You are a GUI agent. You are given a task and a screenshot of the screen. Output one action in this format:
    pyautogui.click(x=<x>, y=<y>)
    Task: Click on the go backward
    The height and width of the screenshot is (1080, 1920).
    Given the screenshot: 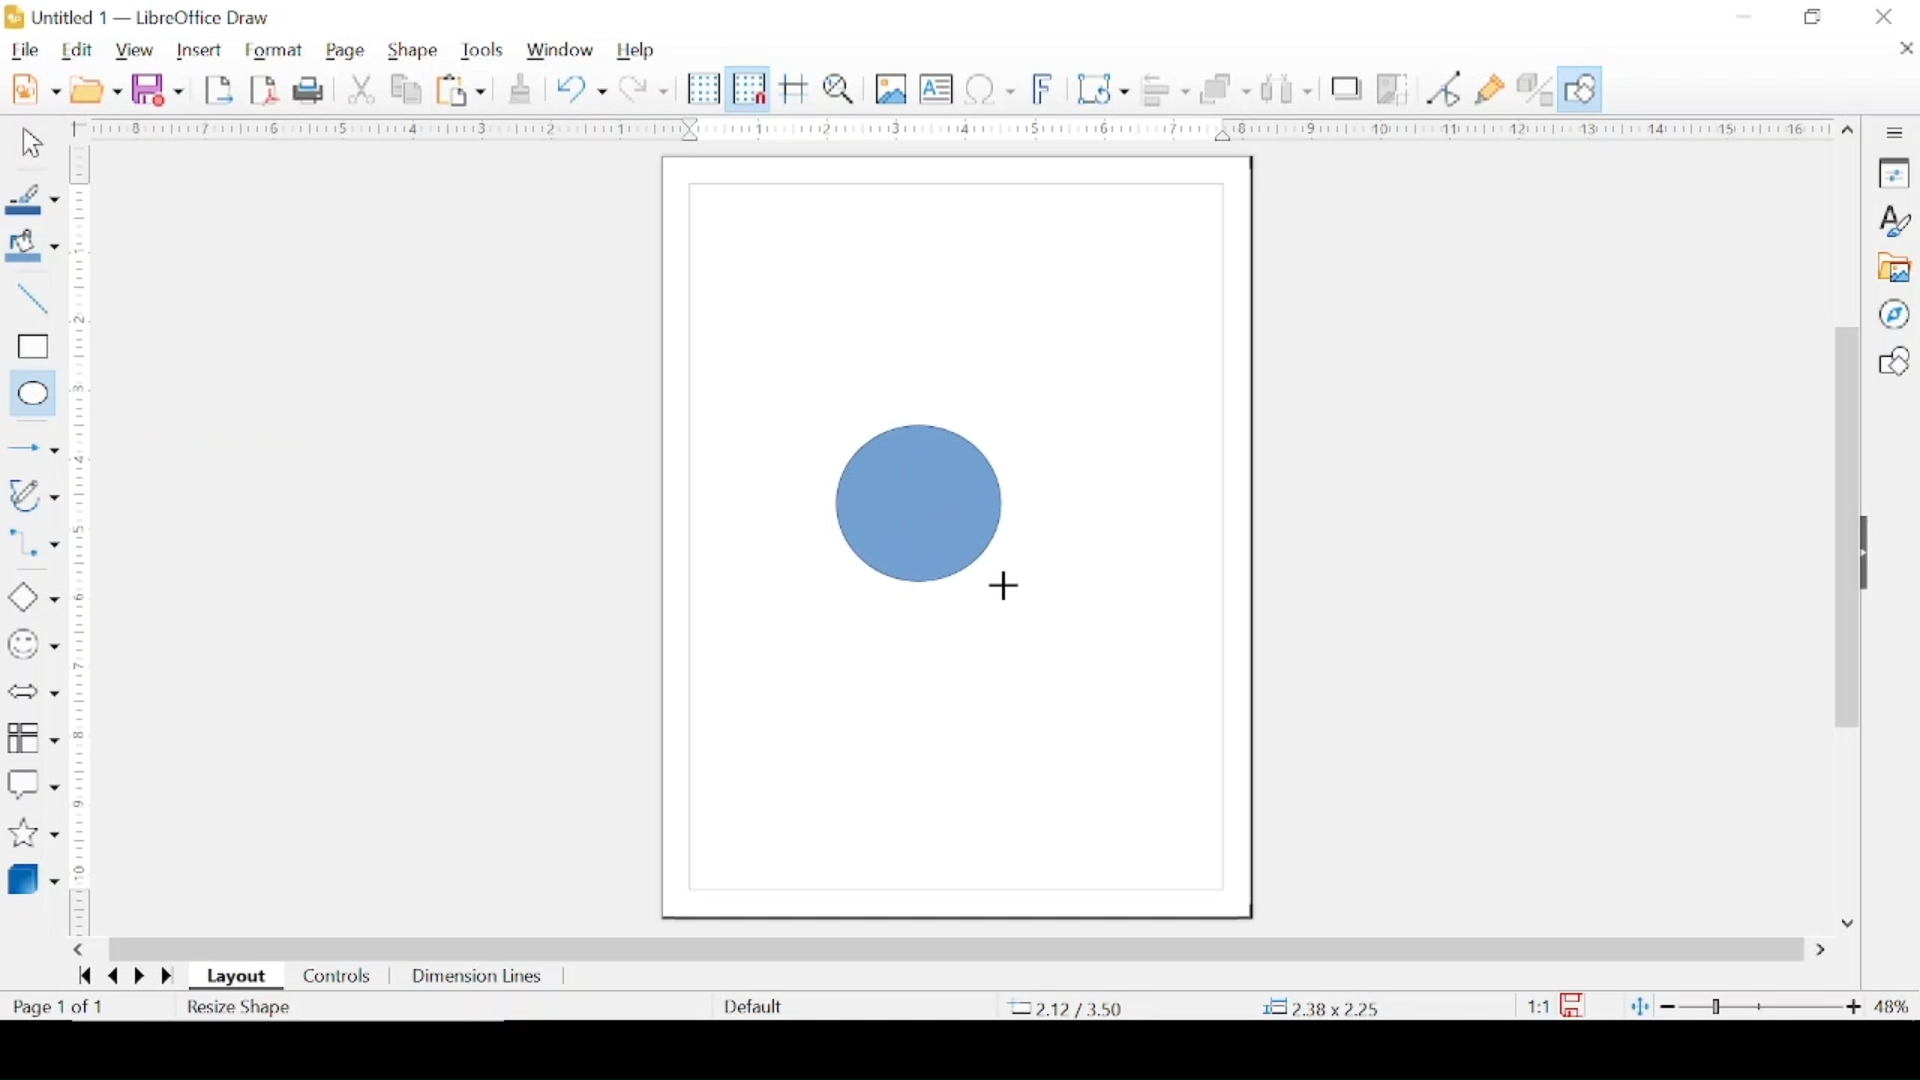 What is the action you would take?
    pyautogui.click(x=81, y=978)
    